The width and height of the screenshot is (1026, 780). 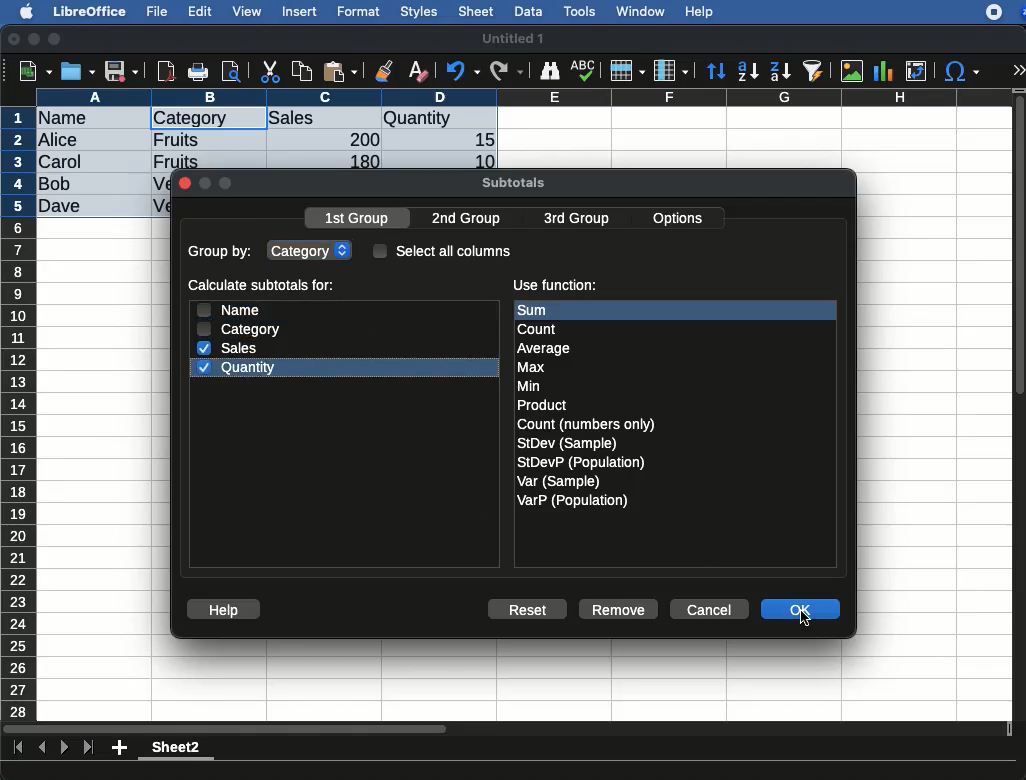 What do you see at coordinates (916, 71) in the screenshot?
I see `pivot table` at bounding box center [916, 71].